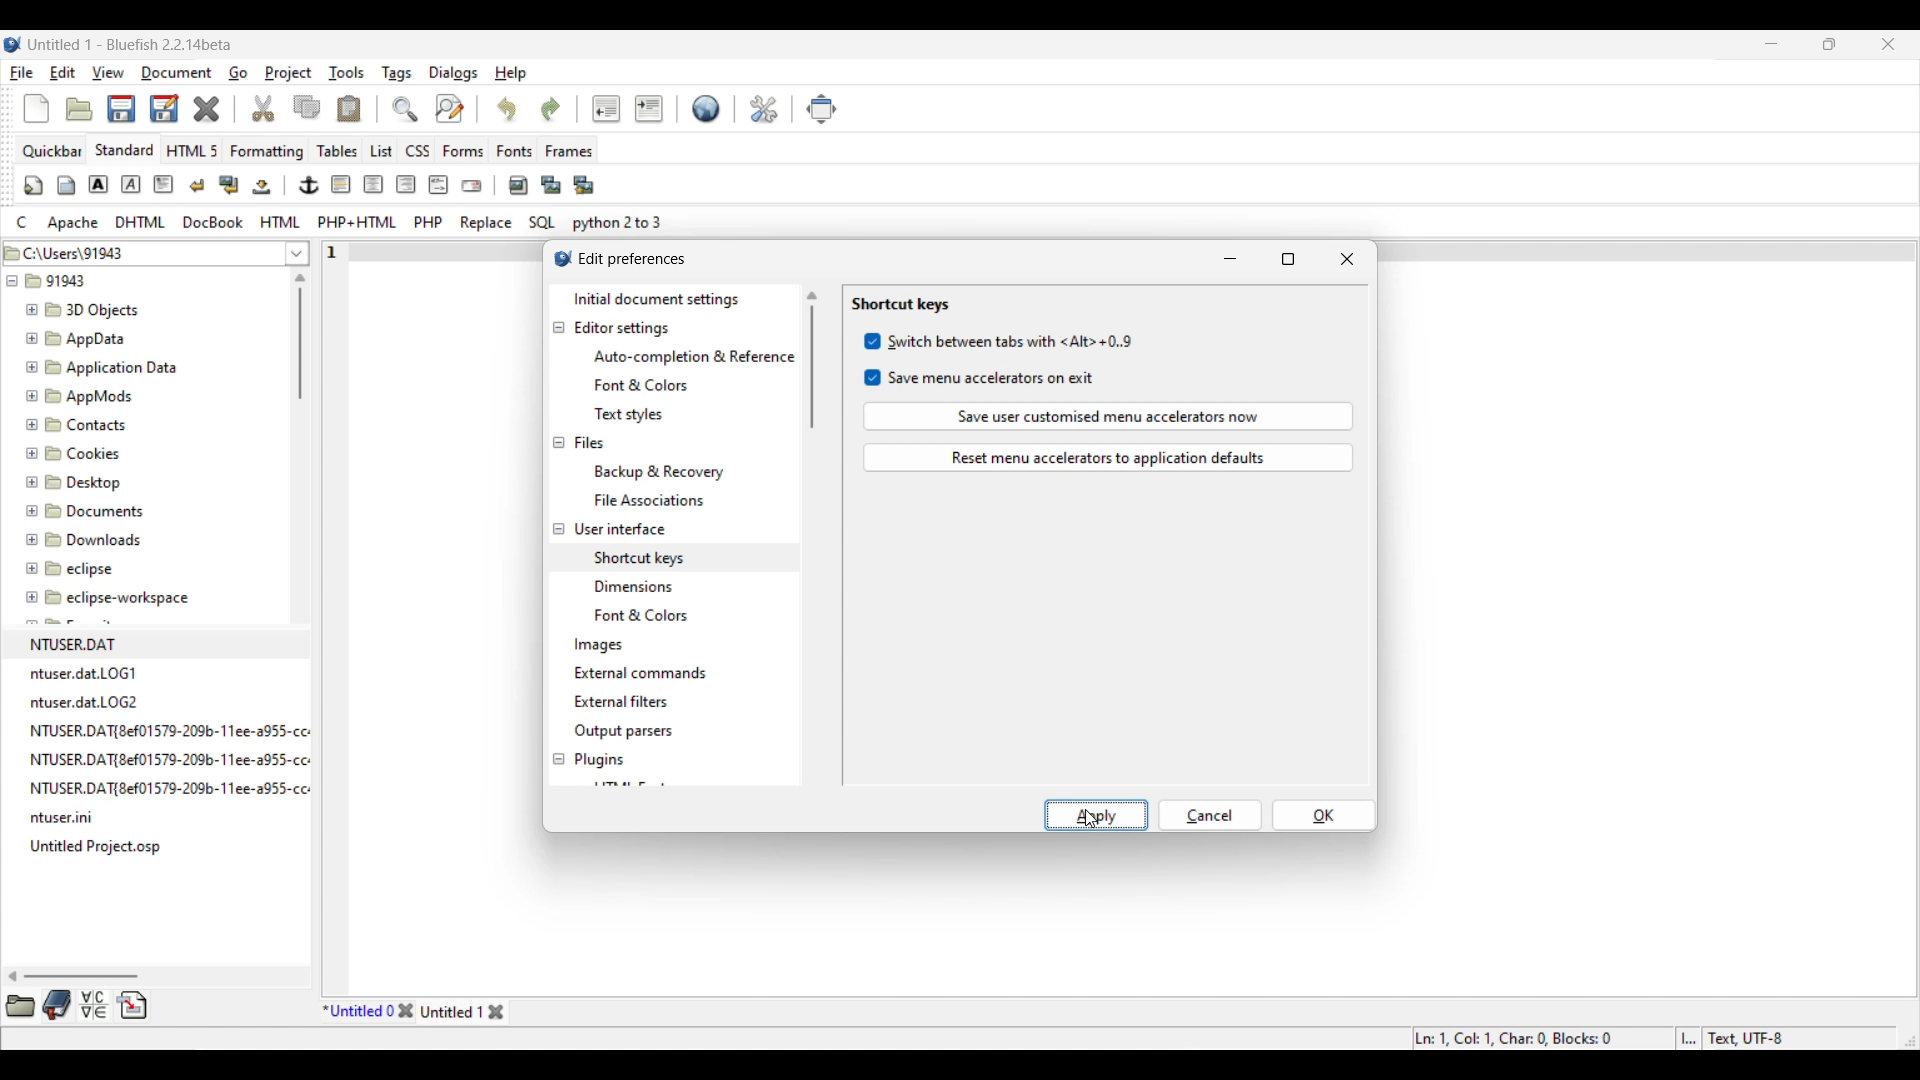  Describe the element at coordinates (664, 471) in the screenshot. I see `Backup & Recovery` at that location.